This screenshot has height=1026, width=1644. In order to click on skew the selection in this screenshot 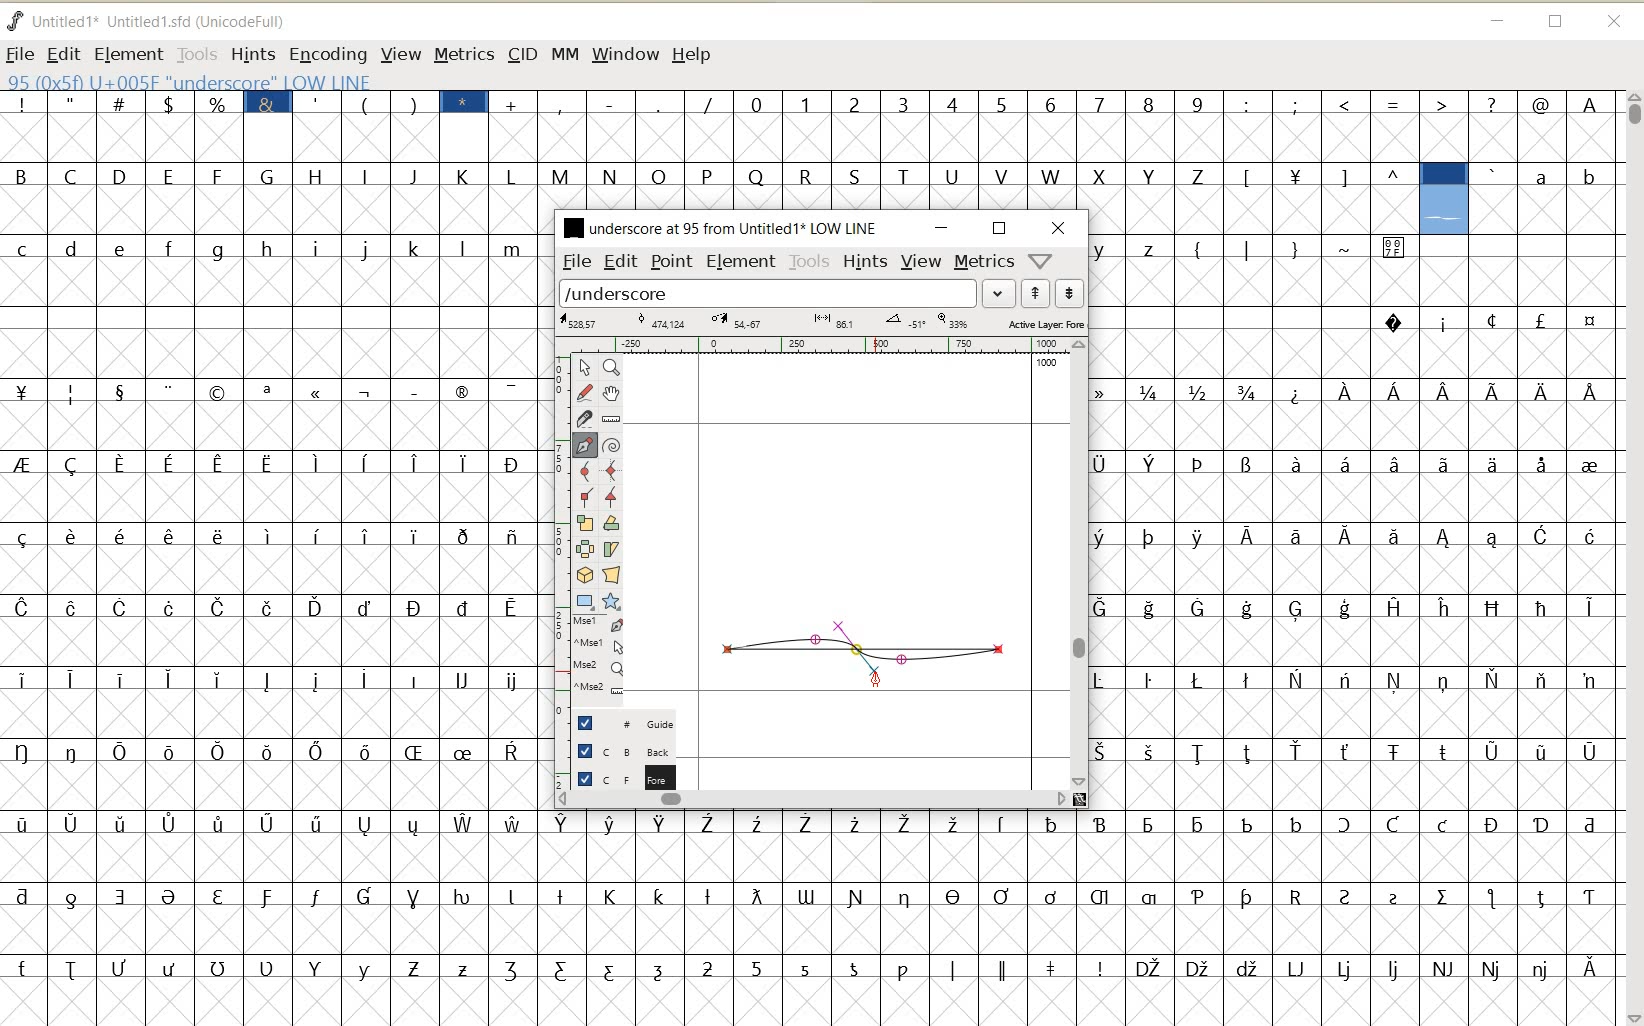, I will do `click(610, 550)`.